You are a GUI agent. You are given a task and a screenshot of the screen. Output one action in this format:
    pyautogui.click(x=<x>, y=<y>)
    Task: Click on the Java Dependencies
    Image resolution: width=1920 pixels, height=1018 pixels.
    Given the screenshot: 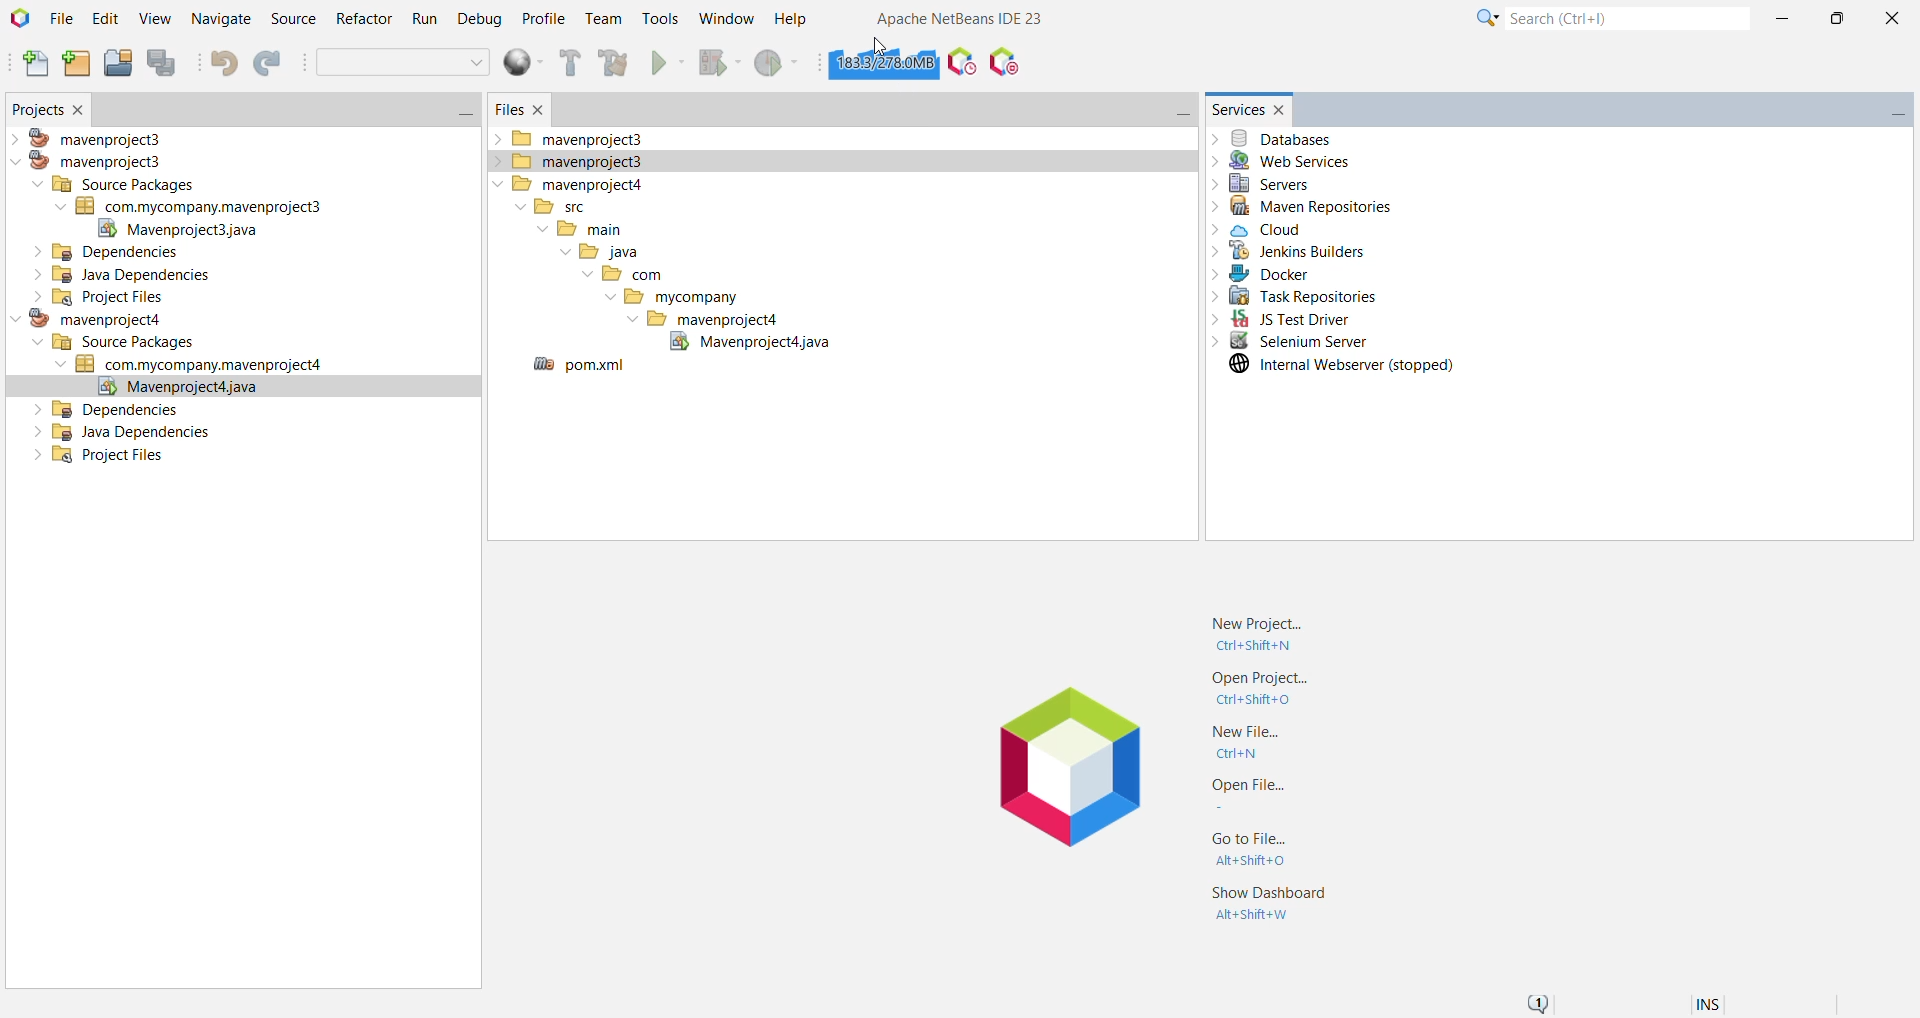 What is the action you would take?
    pyautogui.click(x=122, y=433)
    